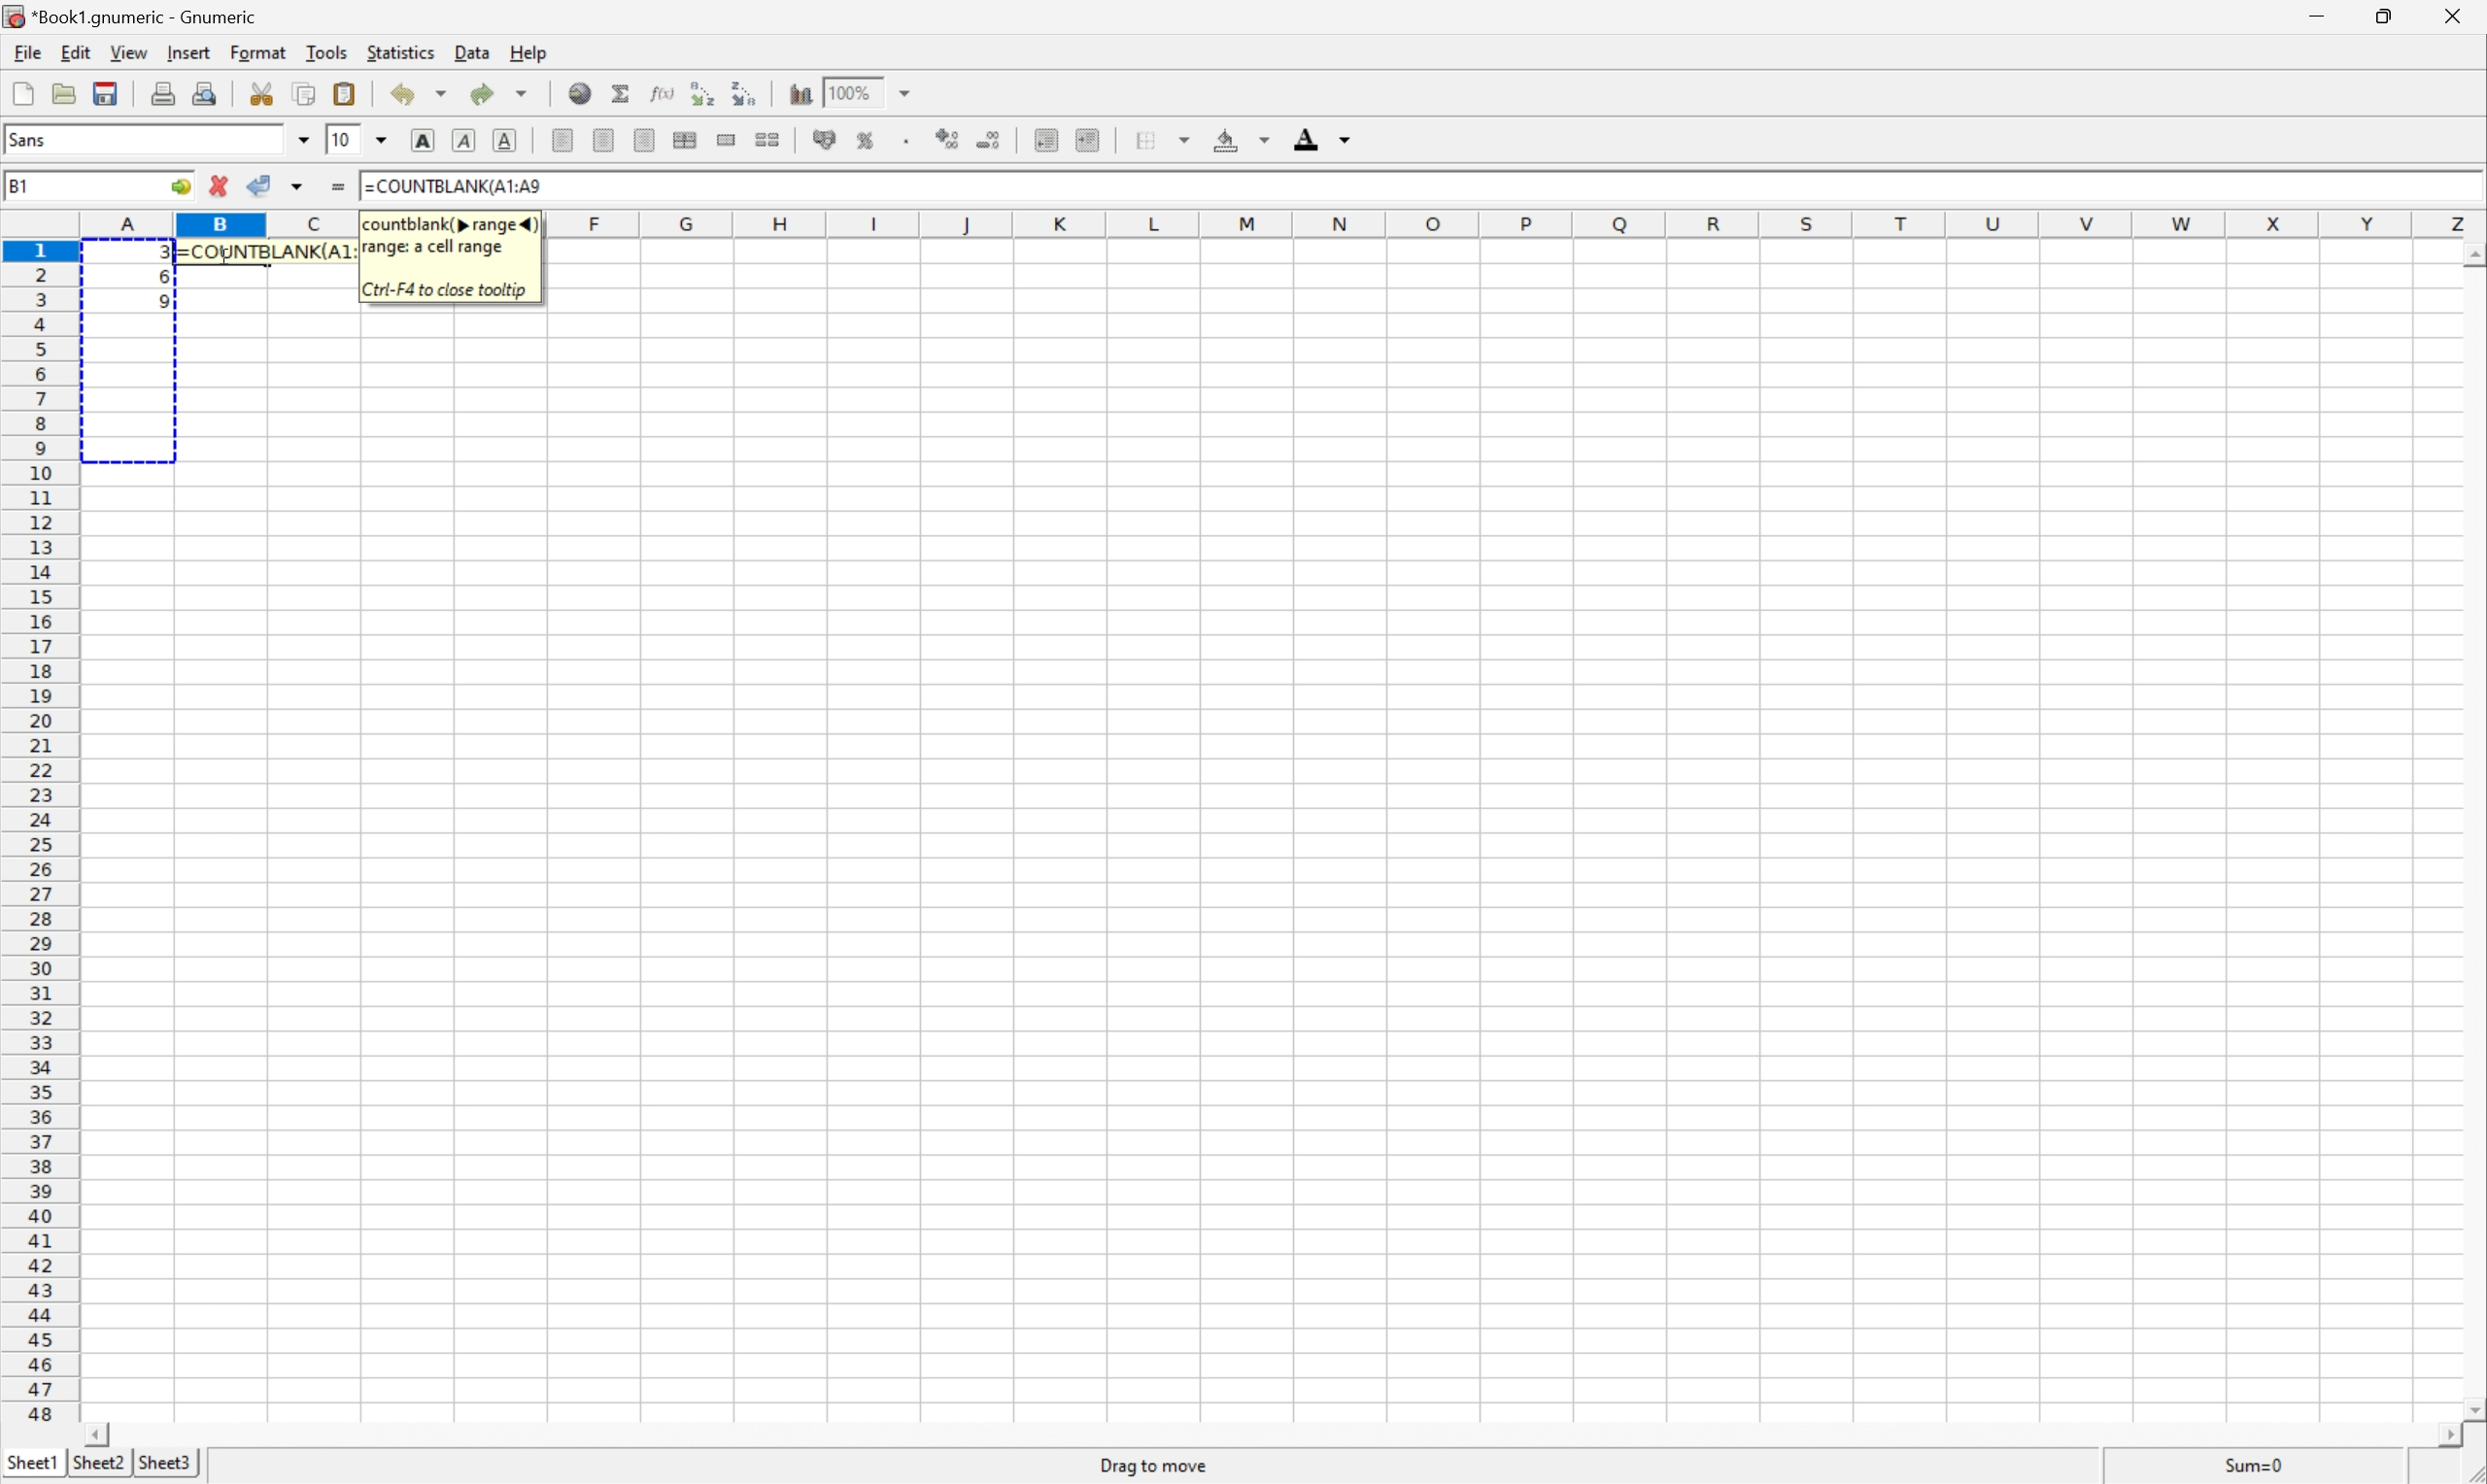  I want to click on Edit a function in current cell, so click(661, 91).